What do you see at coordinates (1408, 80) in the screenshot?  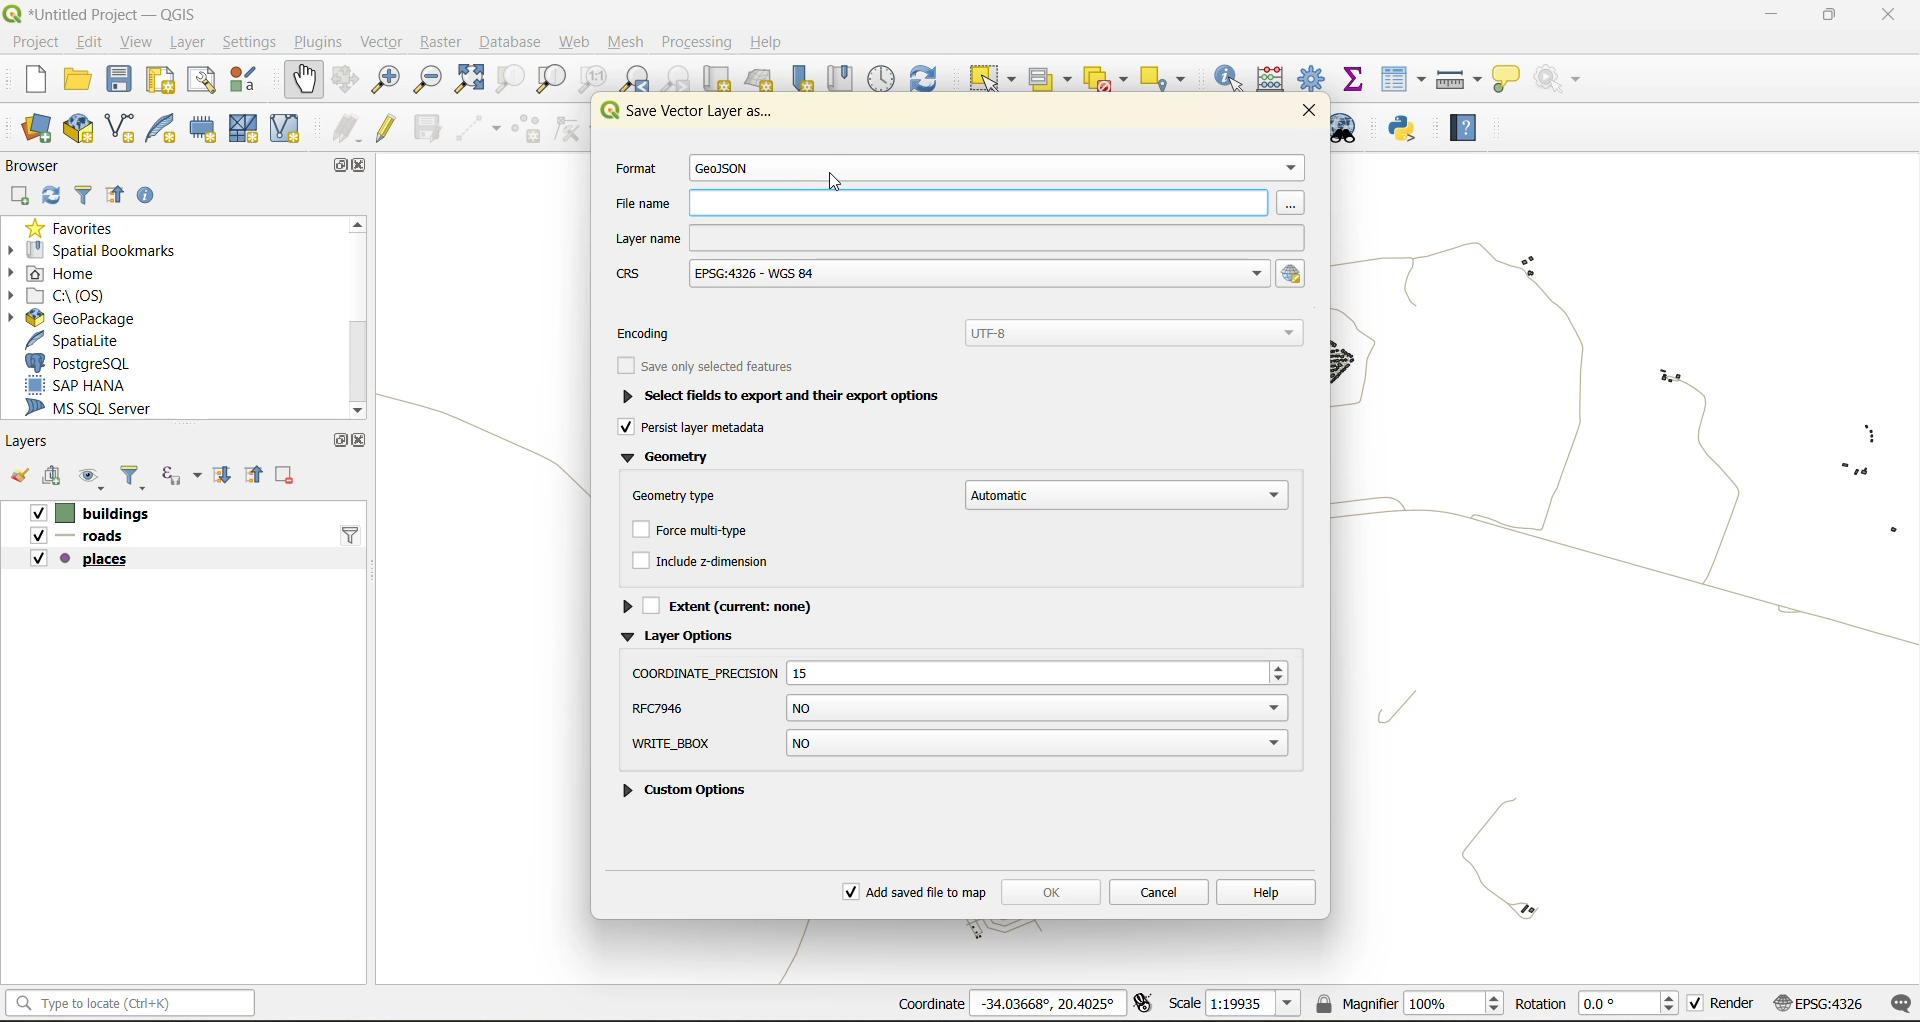 I see `attributes table` at bounding box center [1408, 80].